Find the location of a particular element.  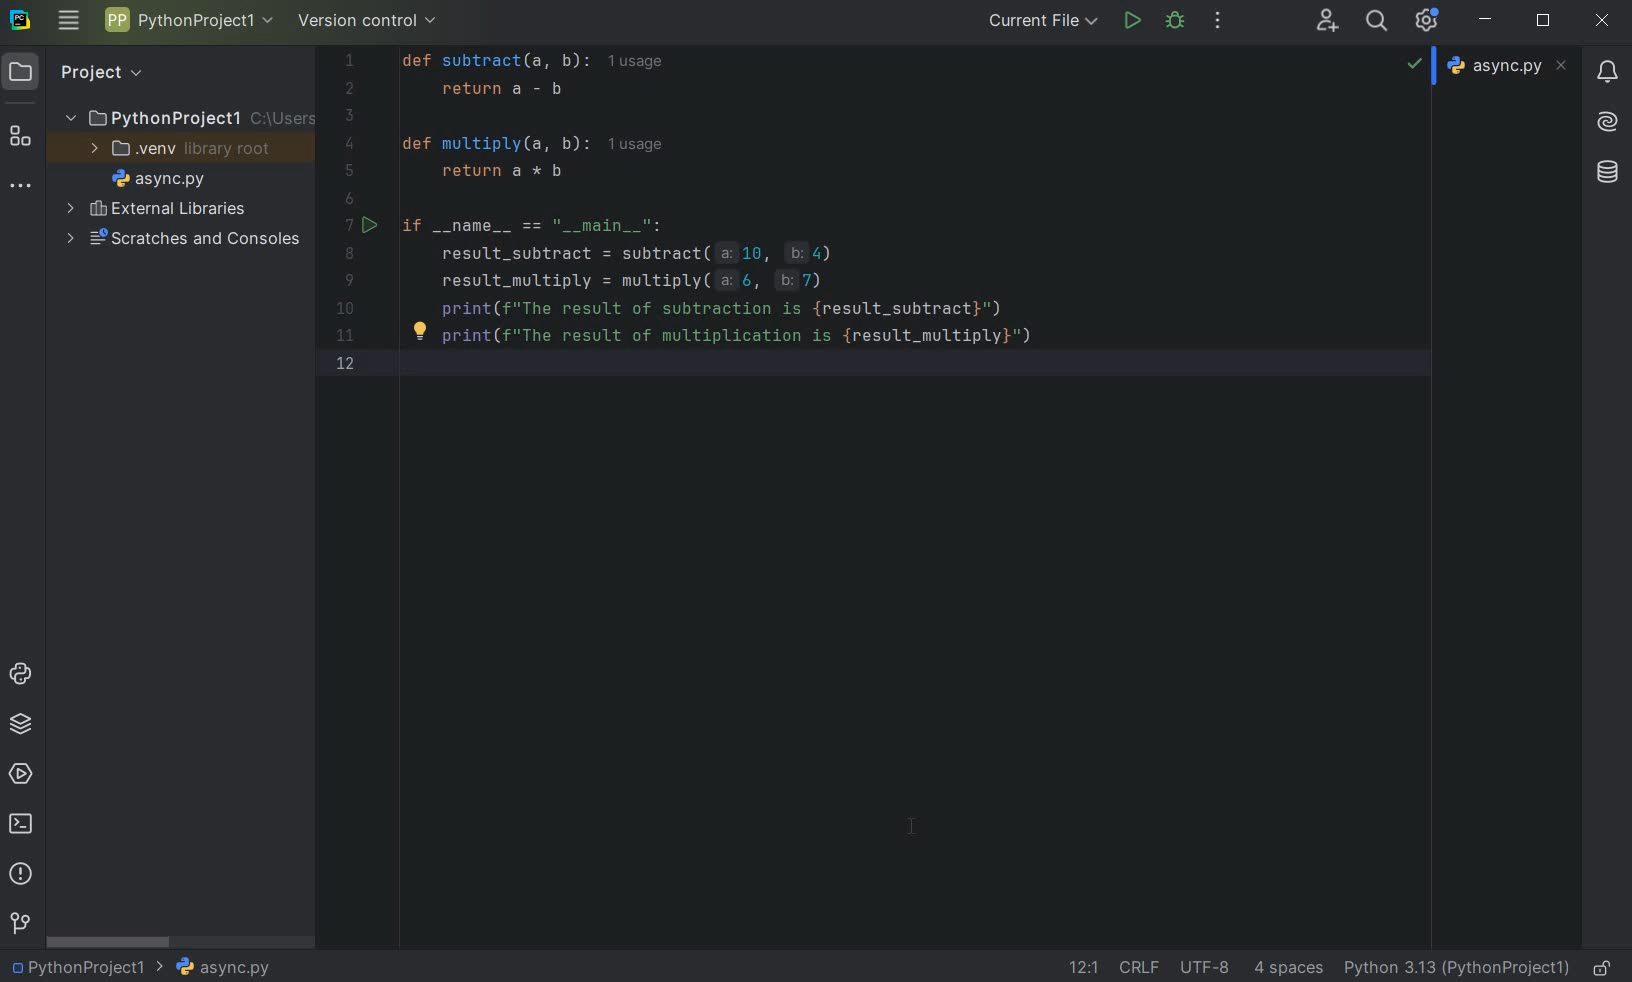

SERVICES is located at coordinates (21, 776).